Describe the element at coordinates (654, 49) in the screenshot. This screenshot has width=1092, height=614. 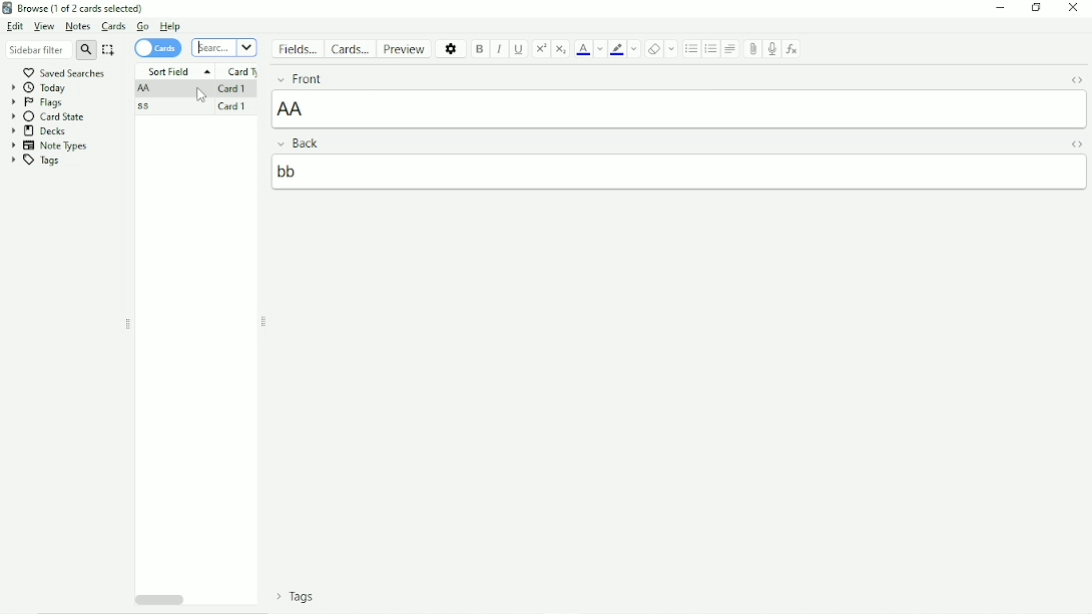
I see `Remove formatting` at that location.